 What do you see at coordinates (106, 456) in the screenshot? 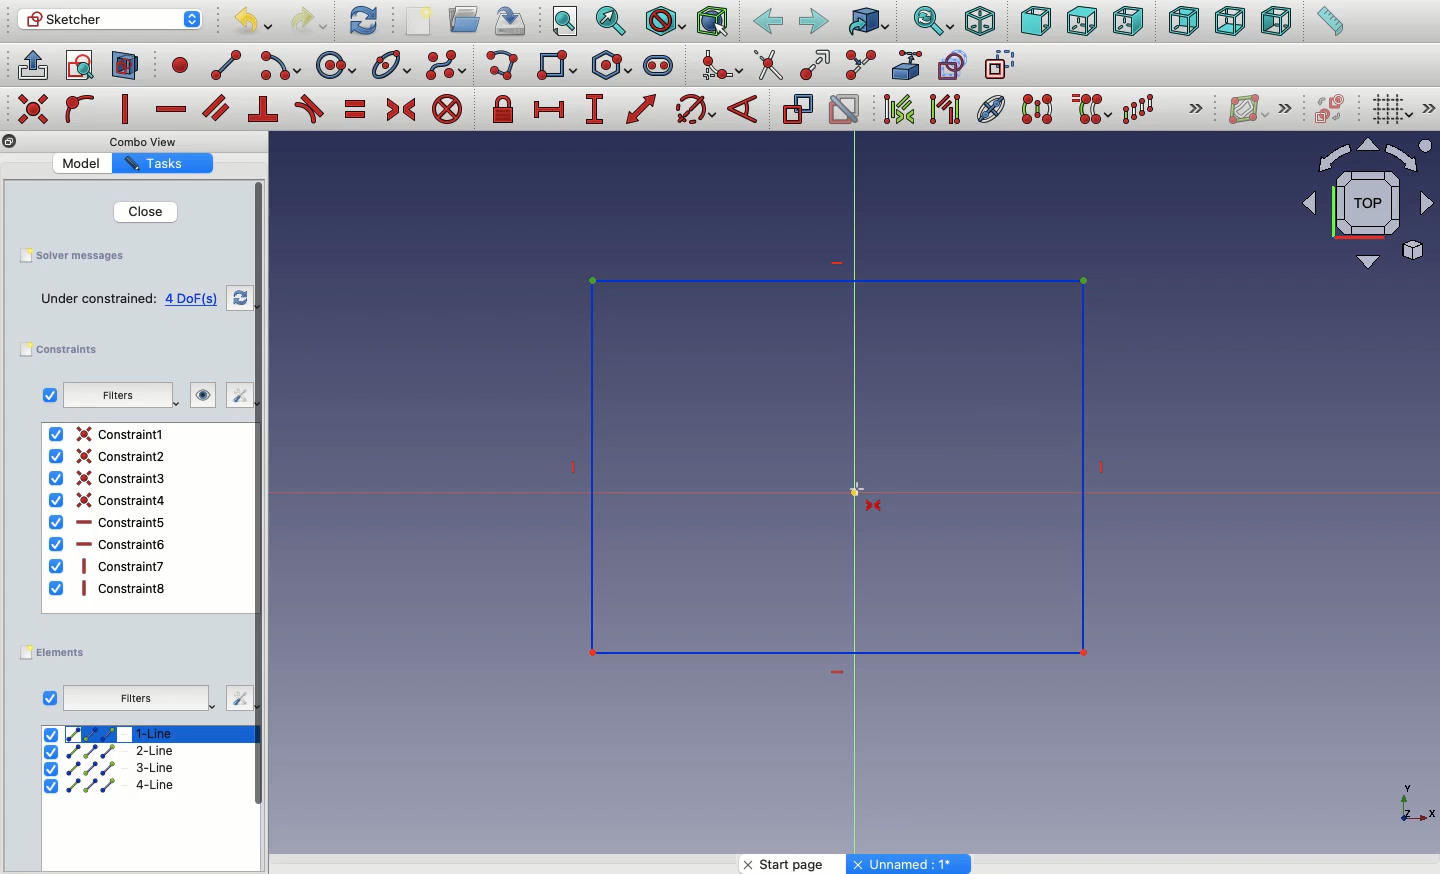
I see `Constraint2` at bounding box center [106, 456].